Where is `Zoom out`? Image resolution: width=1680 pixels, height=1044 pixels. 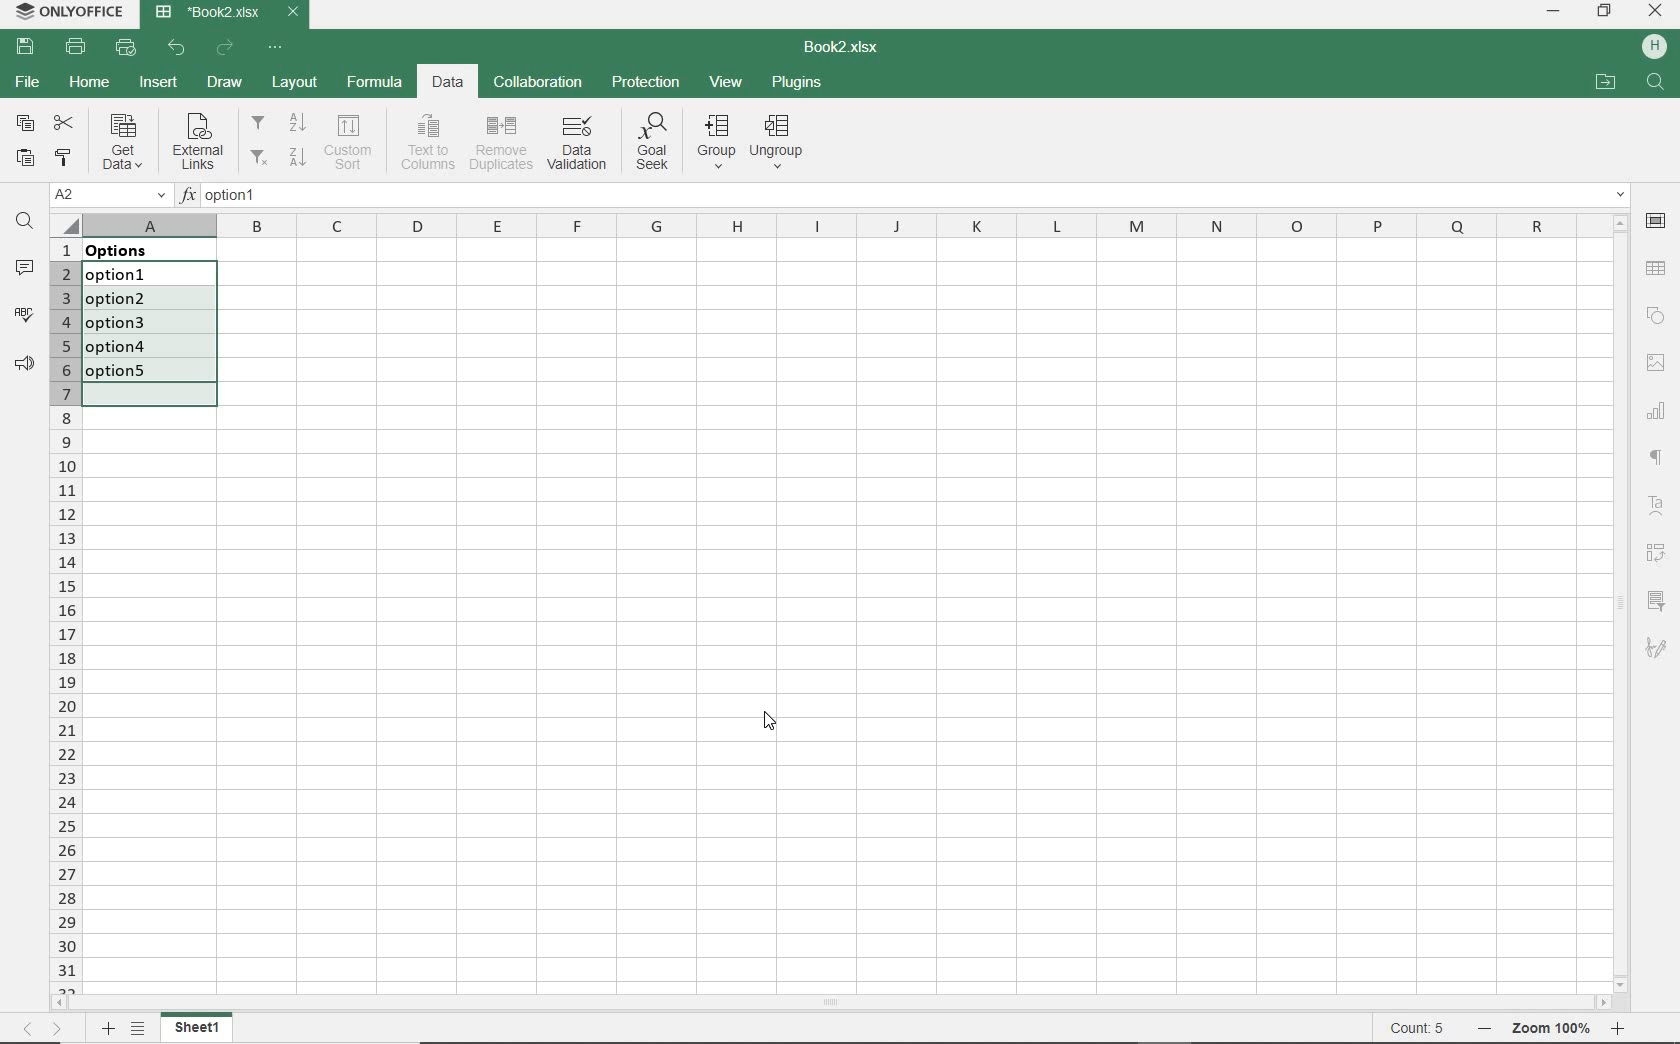 Zoom out is located at coordinates (1479, 1030).